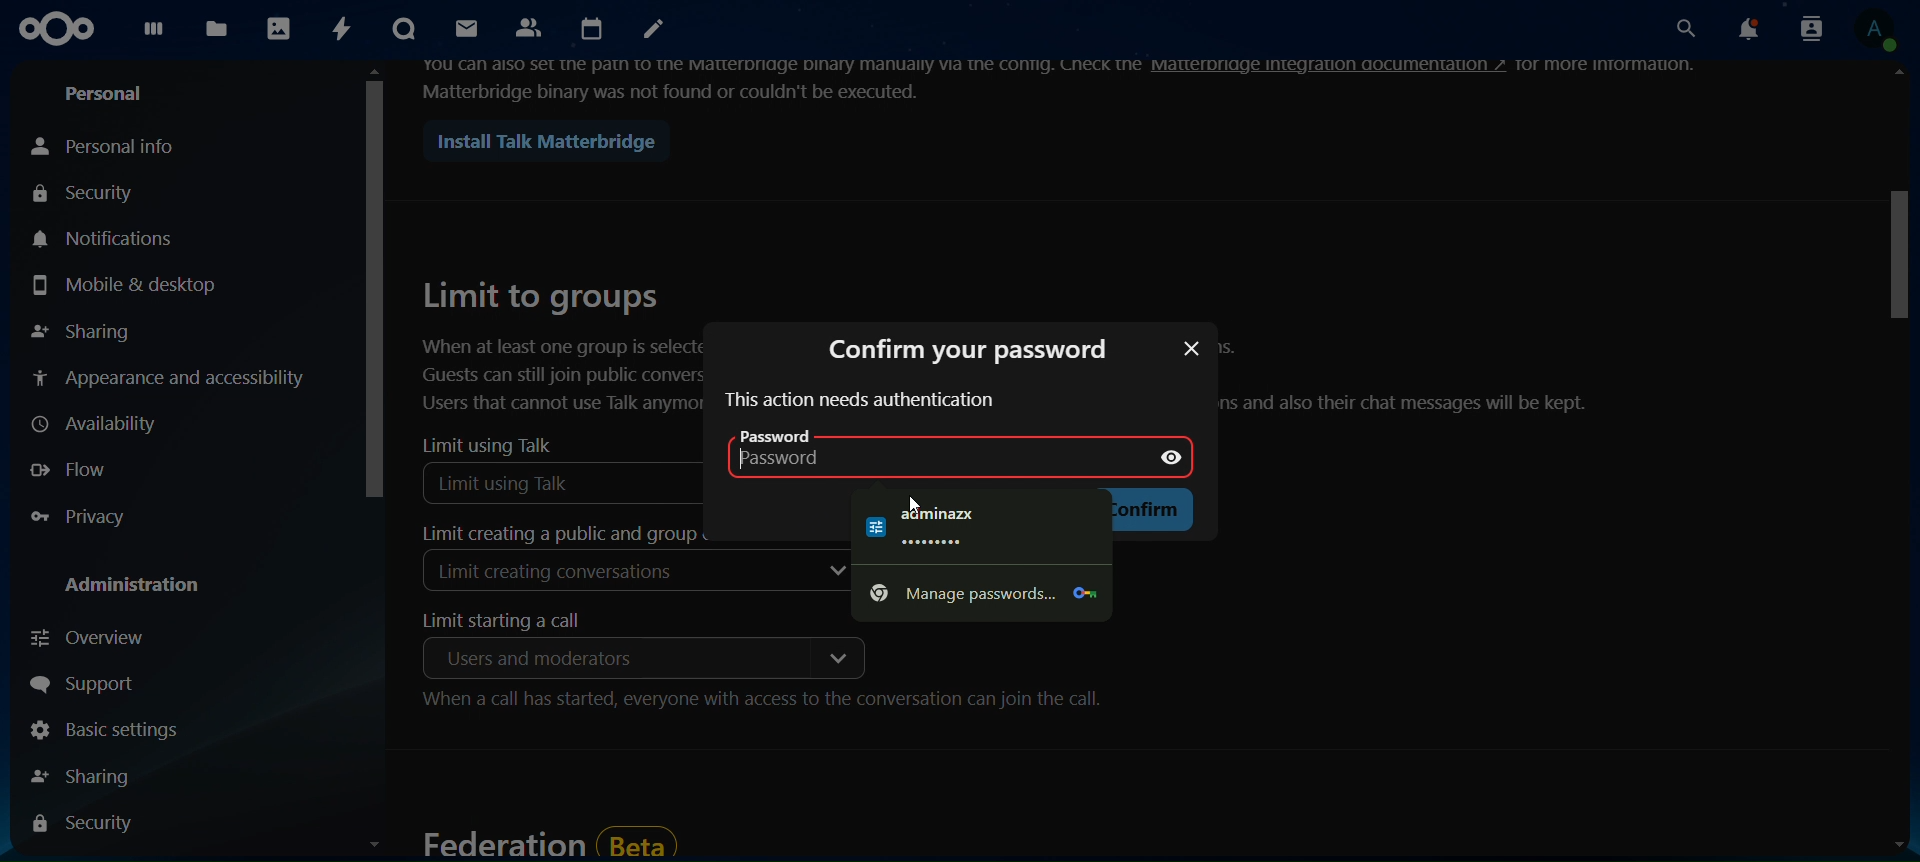 The image size is (1920, 862). Describe the element at coordinates (1174, 454) in the screenshot. I see `show password` at that location.